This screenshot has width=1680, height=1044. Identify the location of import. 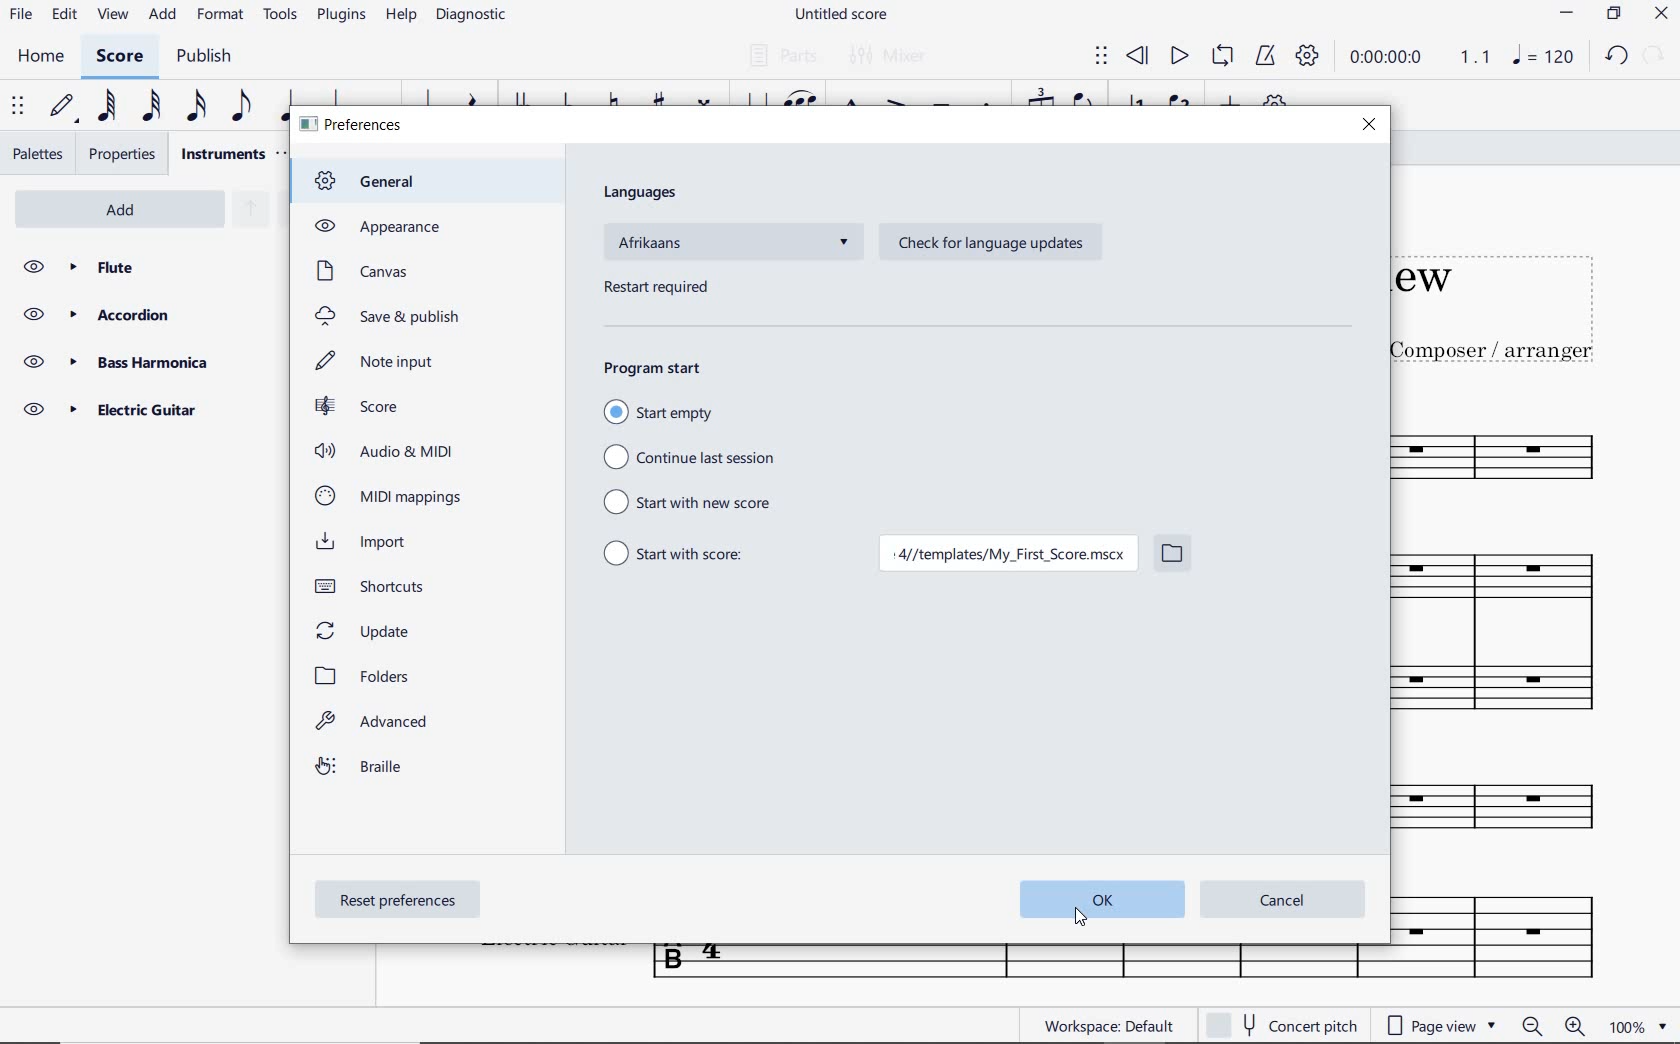
(368, 542).